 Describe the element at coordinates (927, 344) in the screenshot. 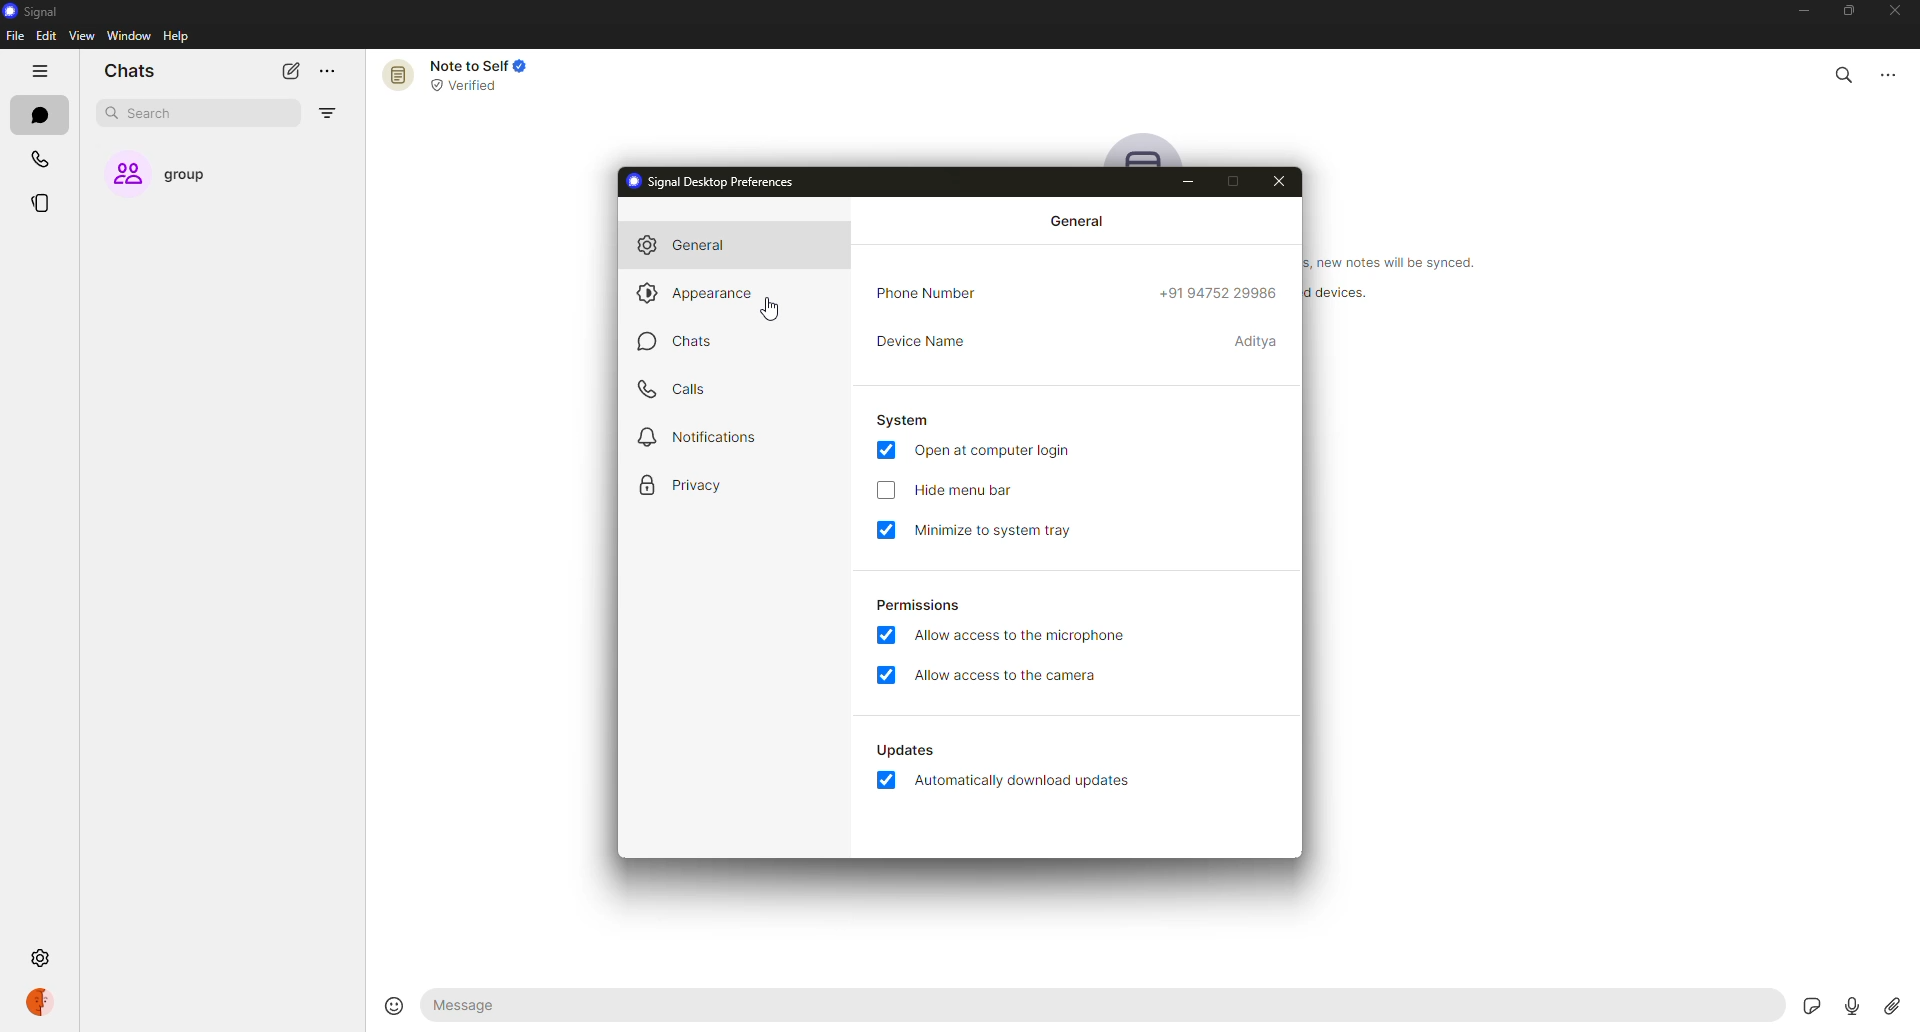

I see `device name` at that location.